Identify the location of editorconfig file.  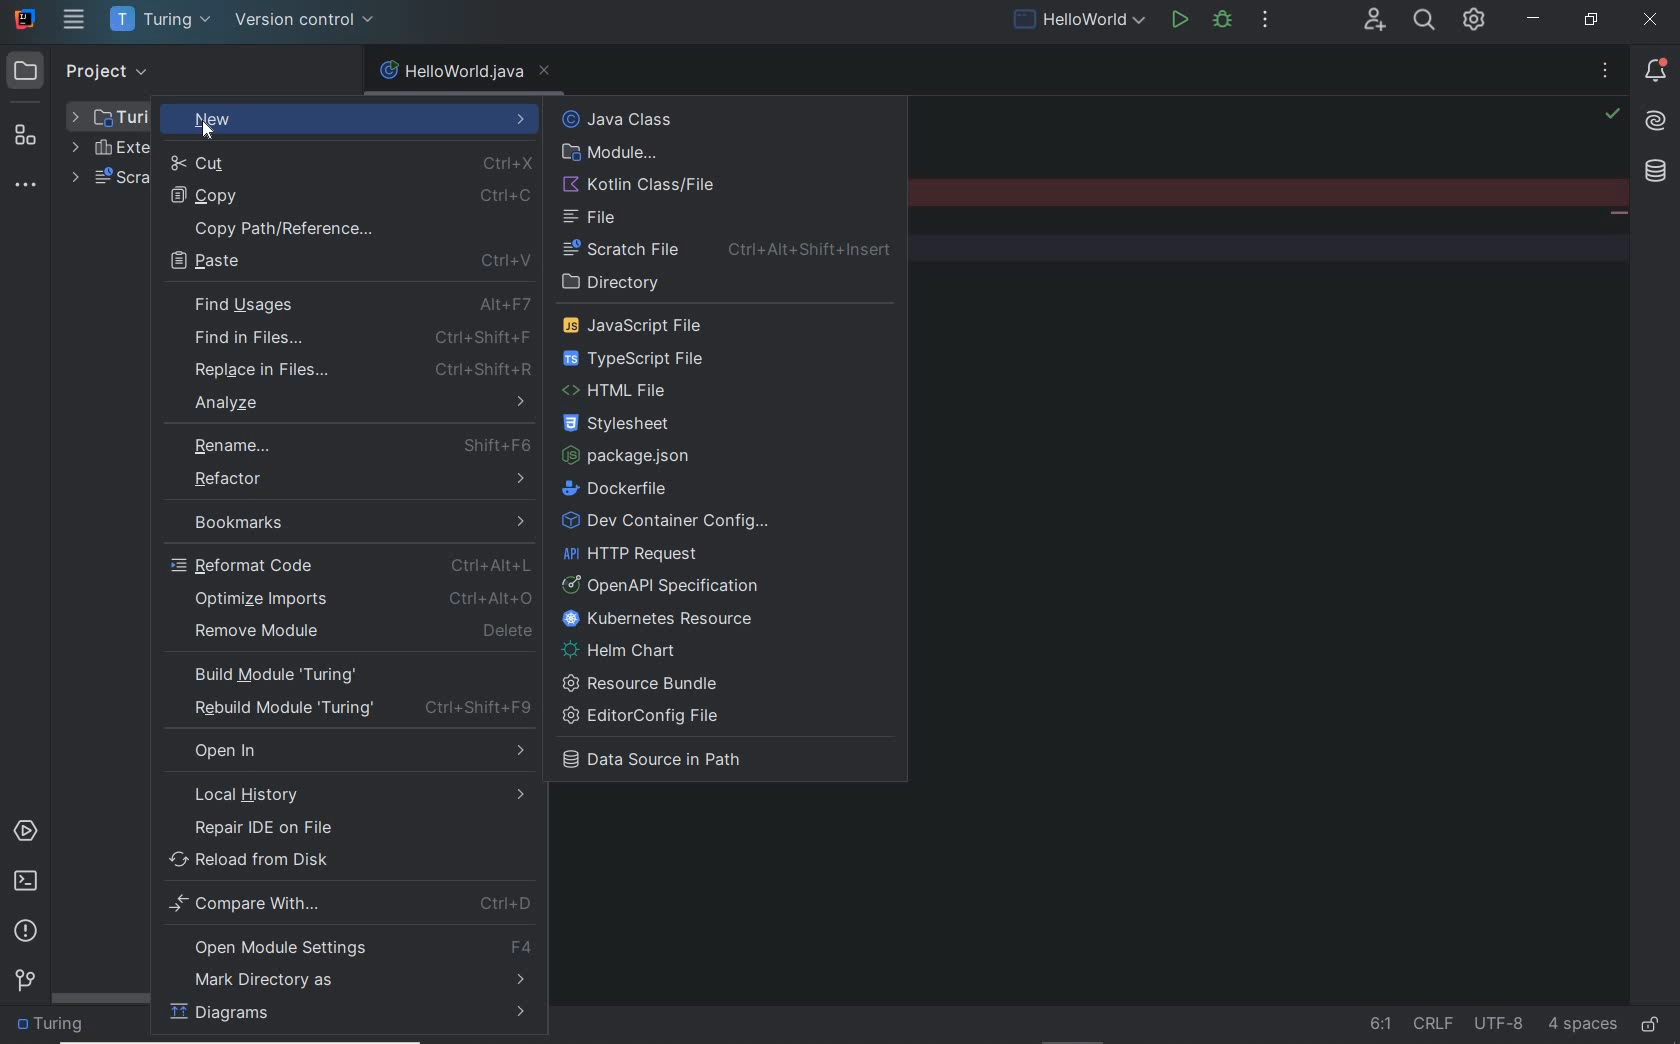
(647, 717).